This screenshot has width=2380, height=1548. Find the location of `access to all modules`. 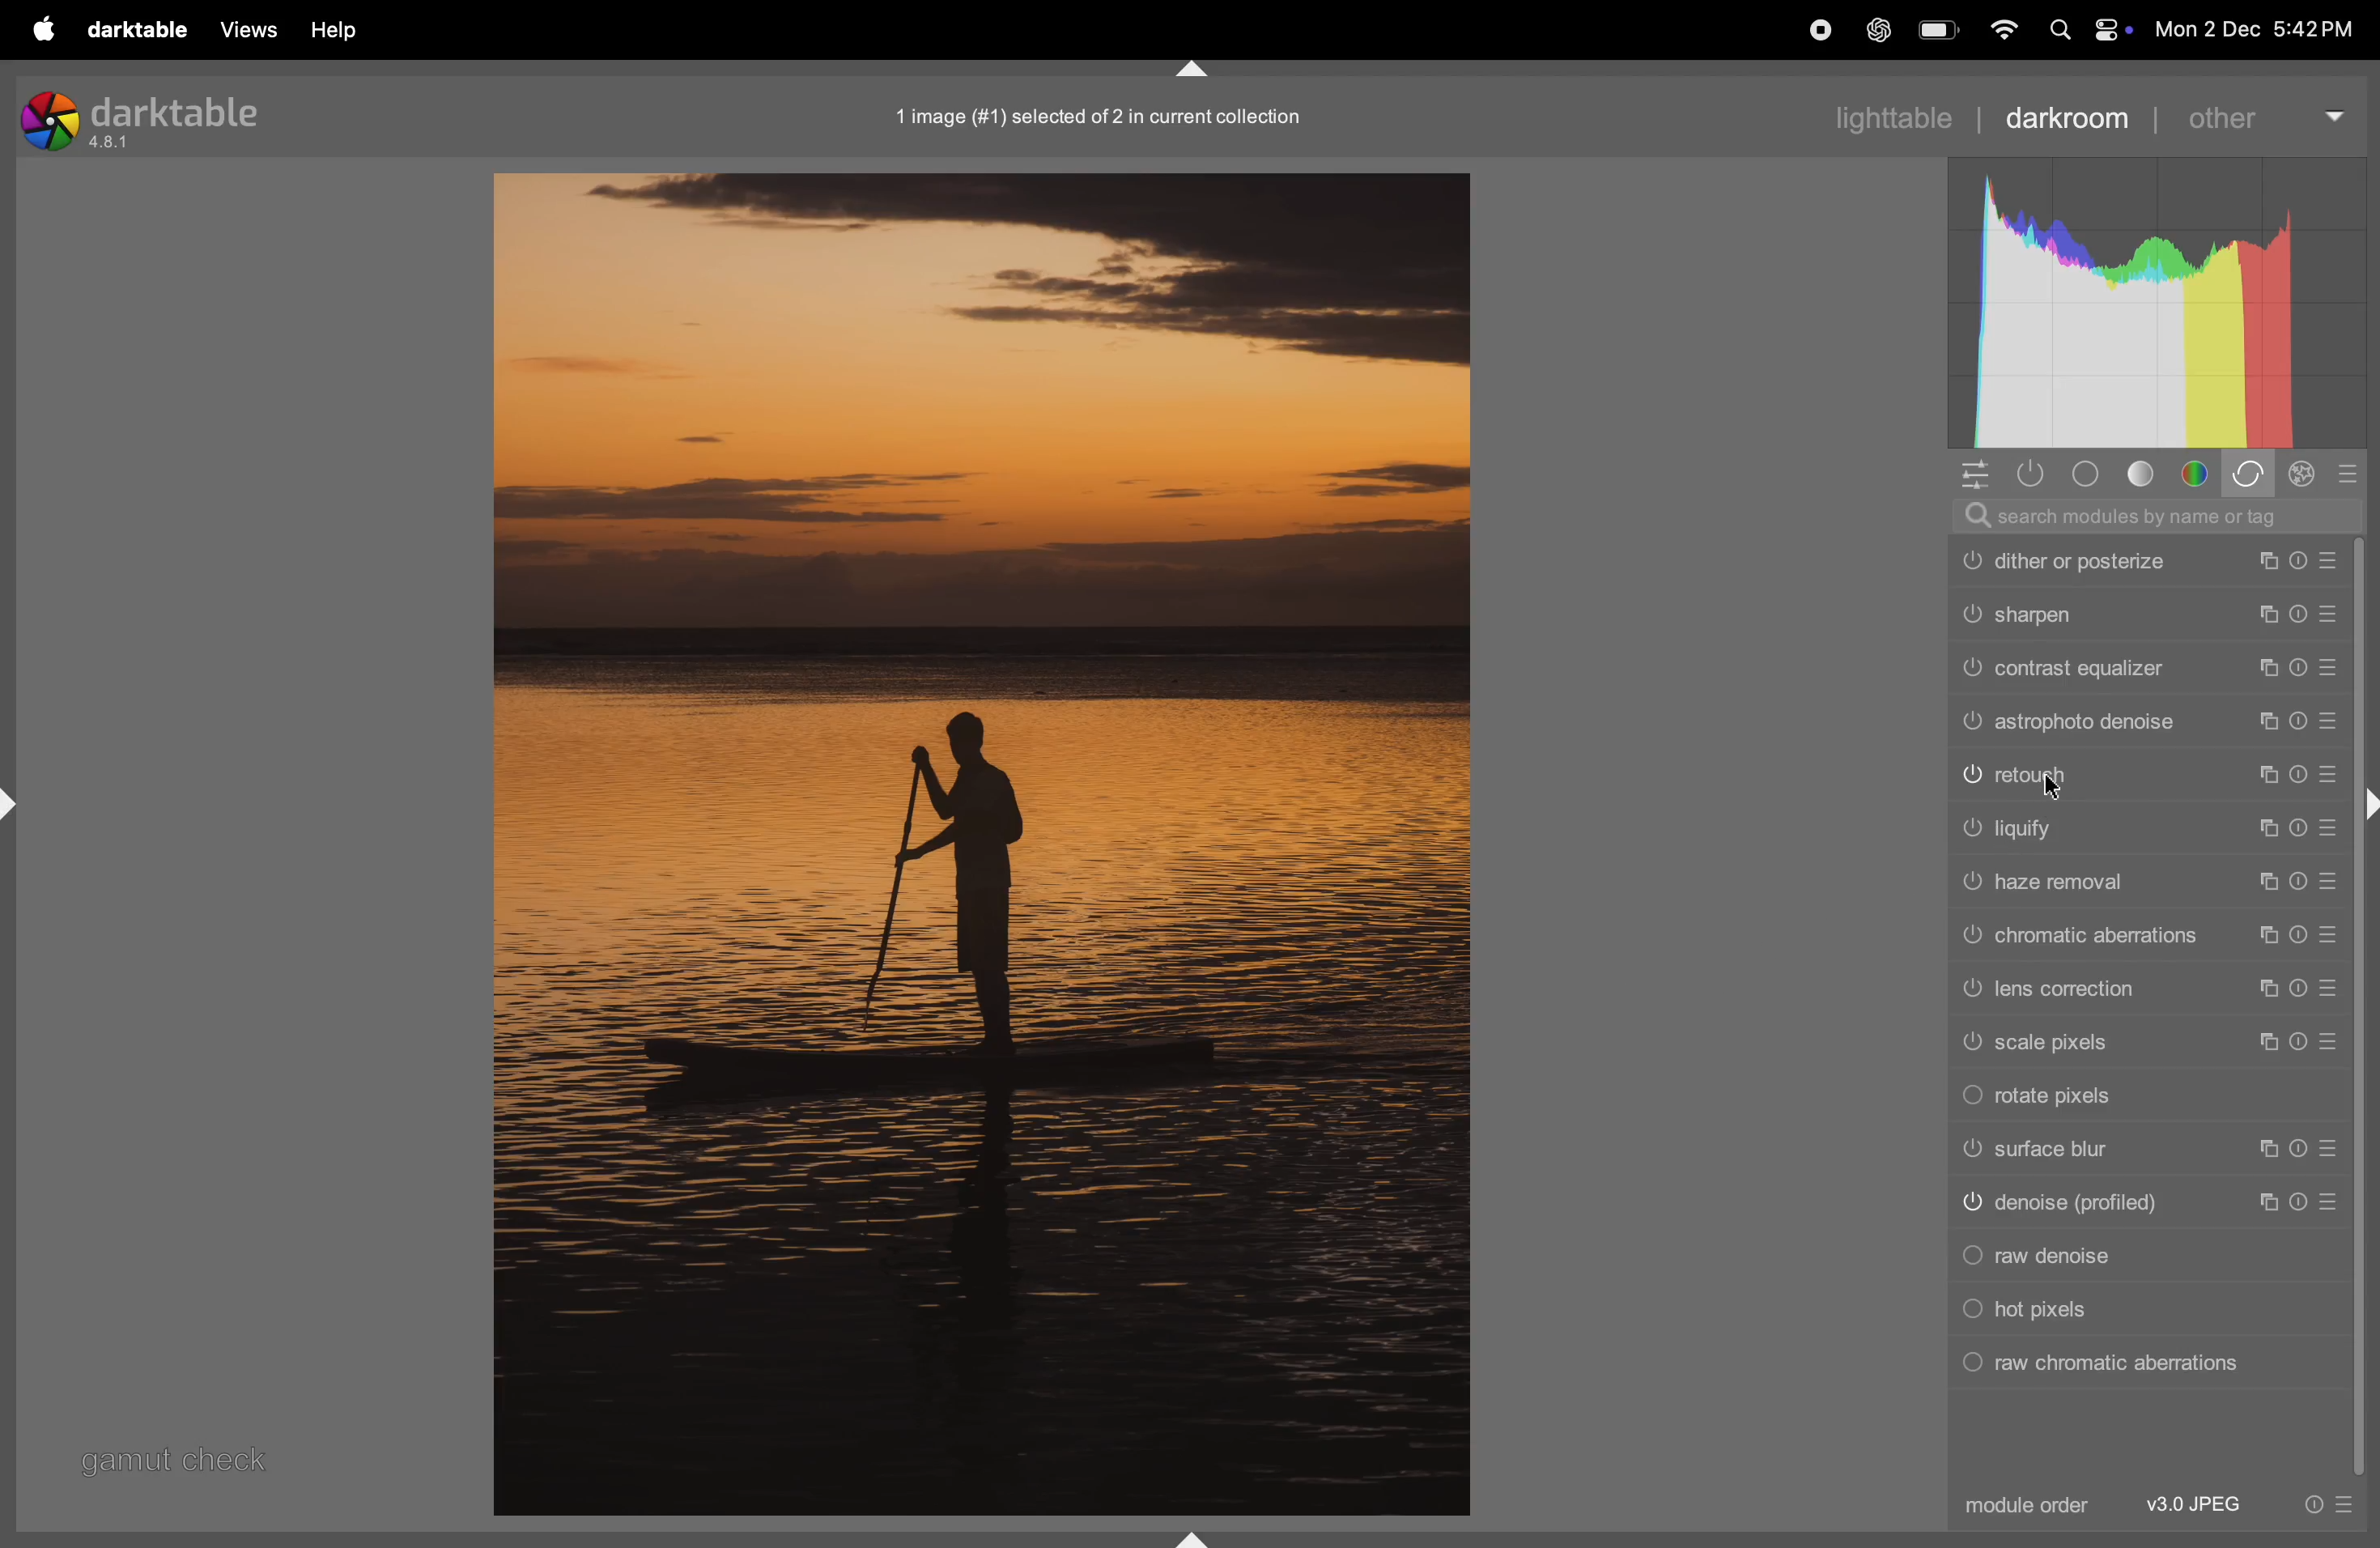

access to all modules is located at coordinates (1976, 474).